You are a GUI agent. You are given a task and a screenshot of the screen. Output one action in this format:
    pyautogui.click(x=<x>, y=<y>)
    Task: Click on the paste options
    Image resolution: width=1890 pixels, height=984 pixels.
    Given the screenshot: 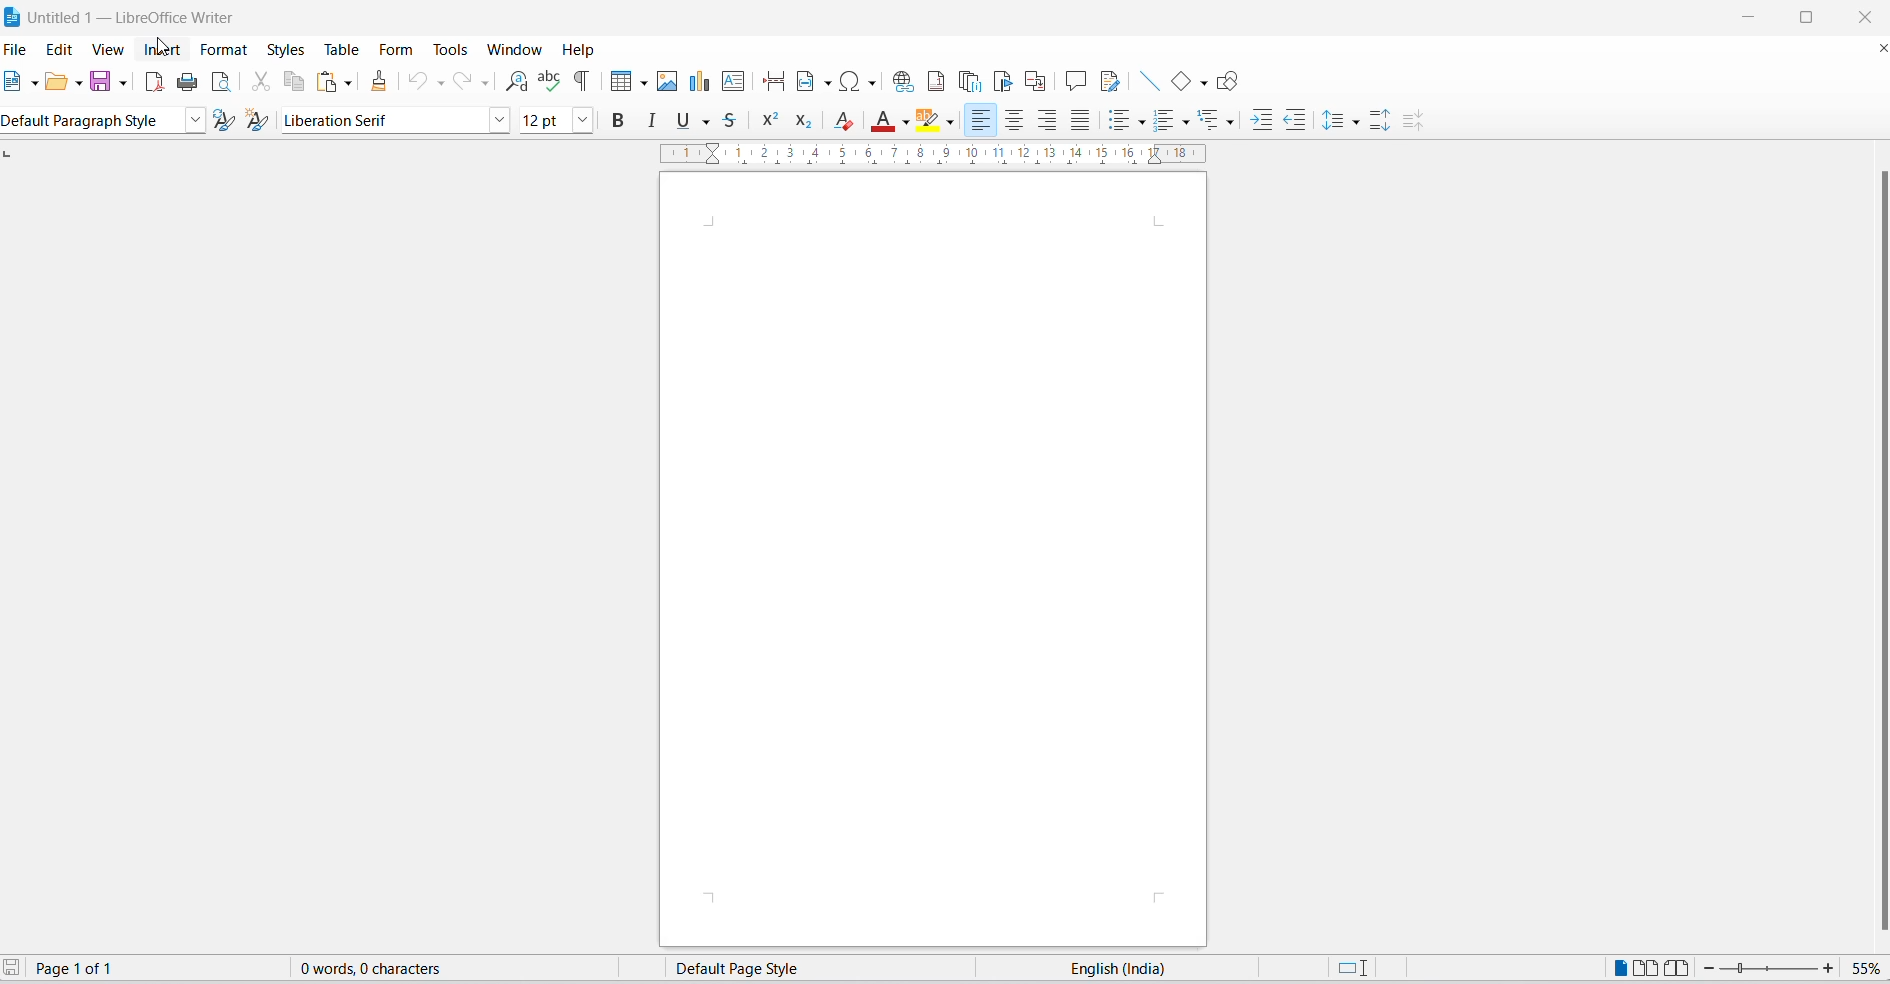 What is the action you would take?
    pyautogui.click(x=325, y=83)
    